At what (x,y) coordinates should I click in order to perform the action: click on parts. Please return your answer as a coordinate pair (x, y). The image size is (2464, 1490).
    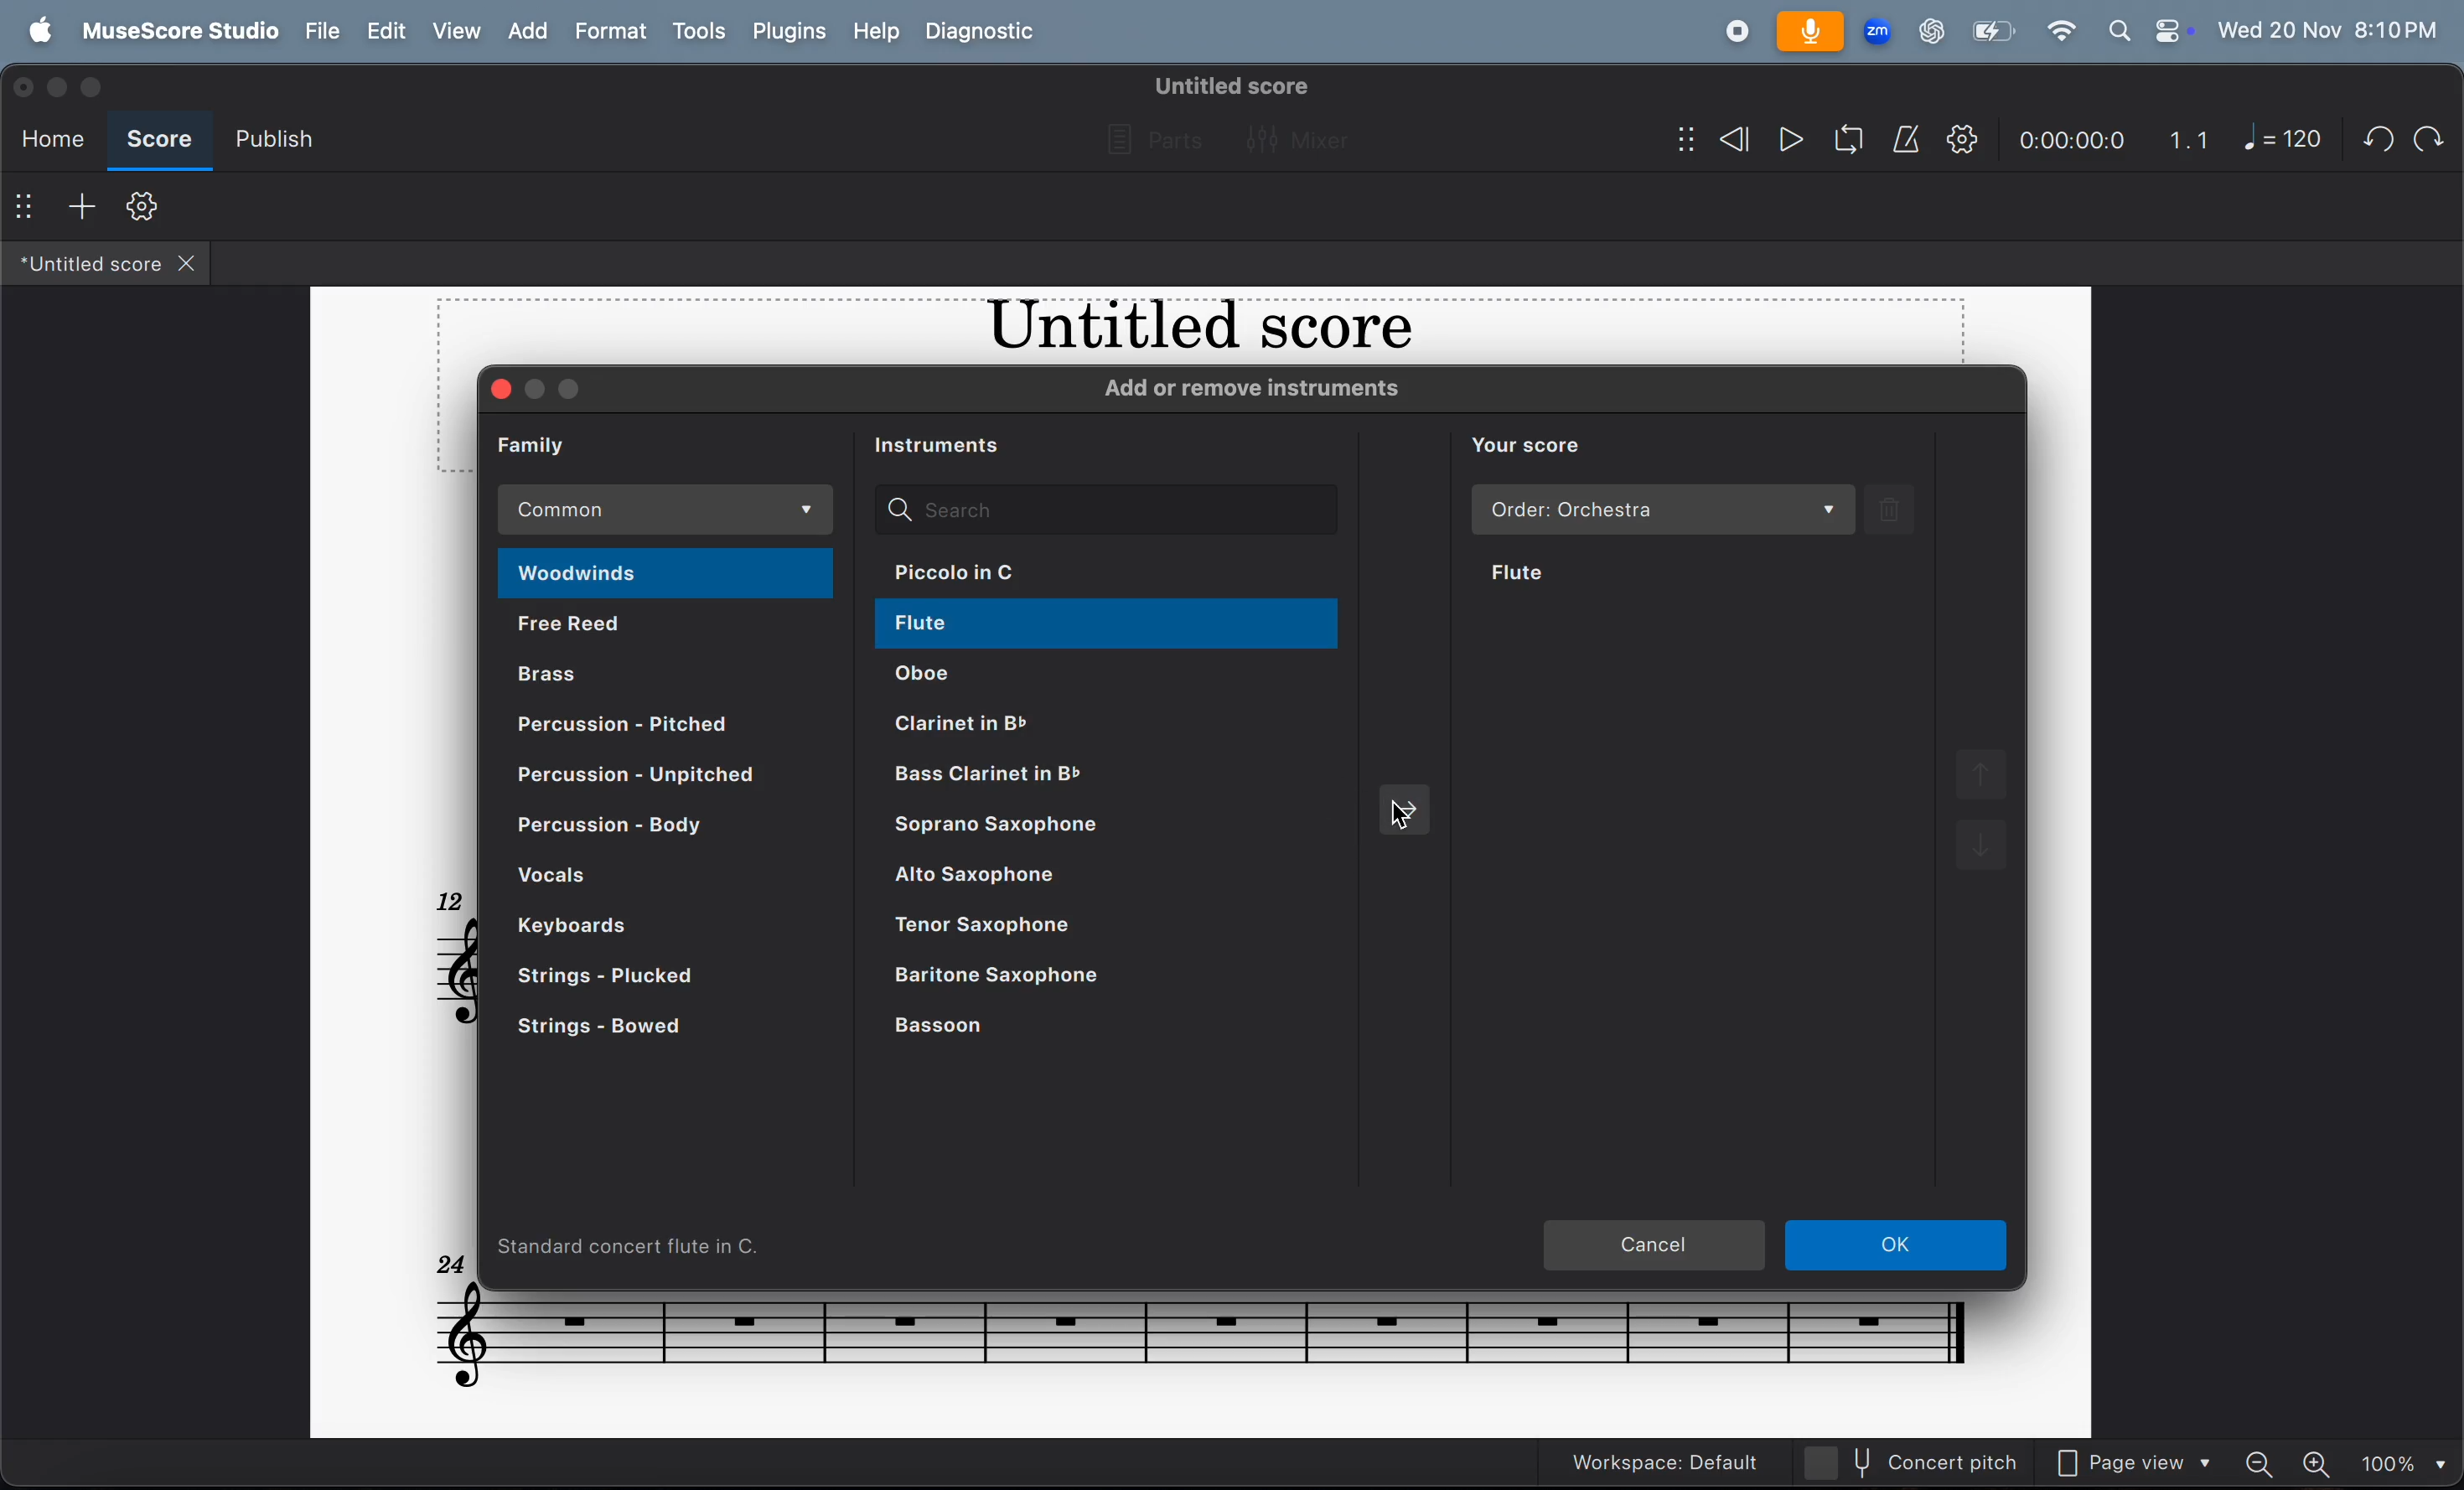
    Looking at the image, I should click on (1148, 136).